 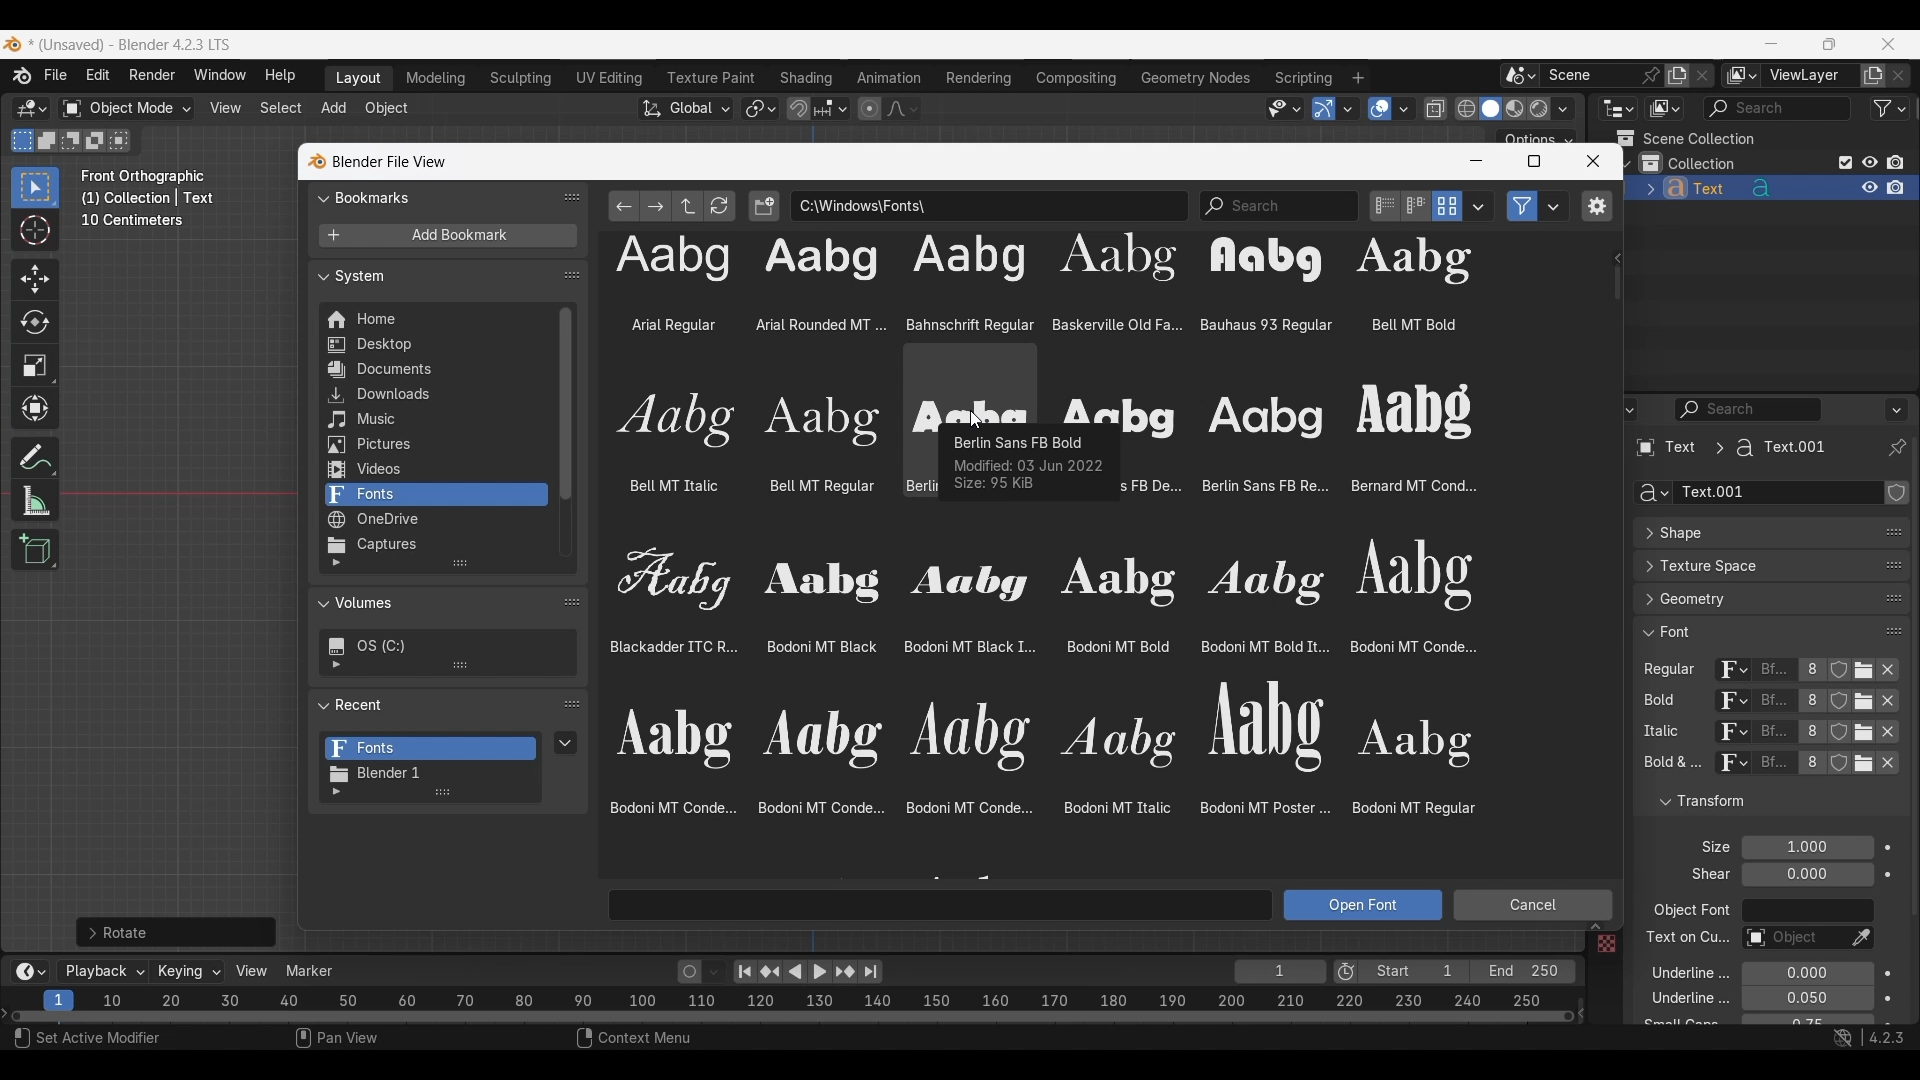 I want to click on Browse scene to be linked, so click(x=1520, y=76).